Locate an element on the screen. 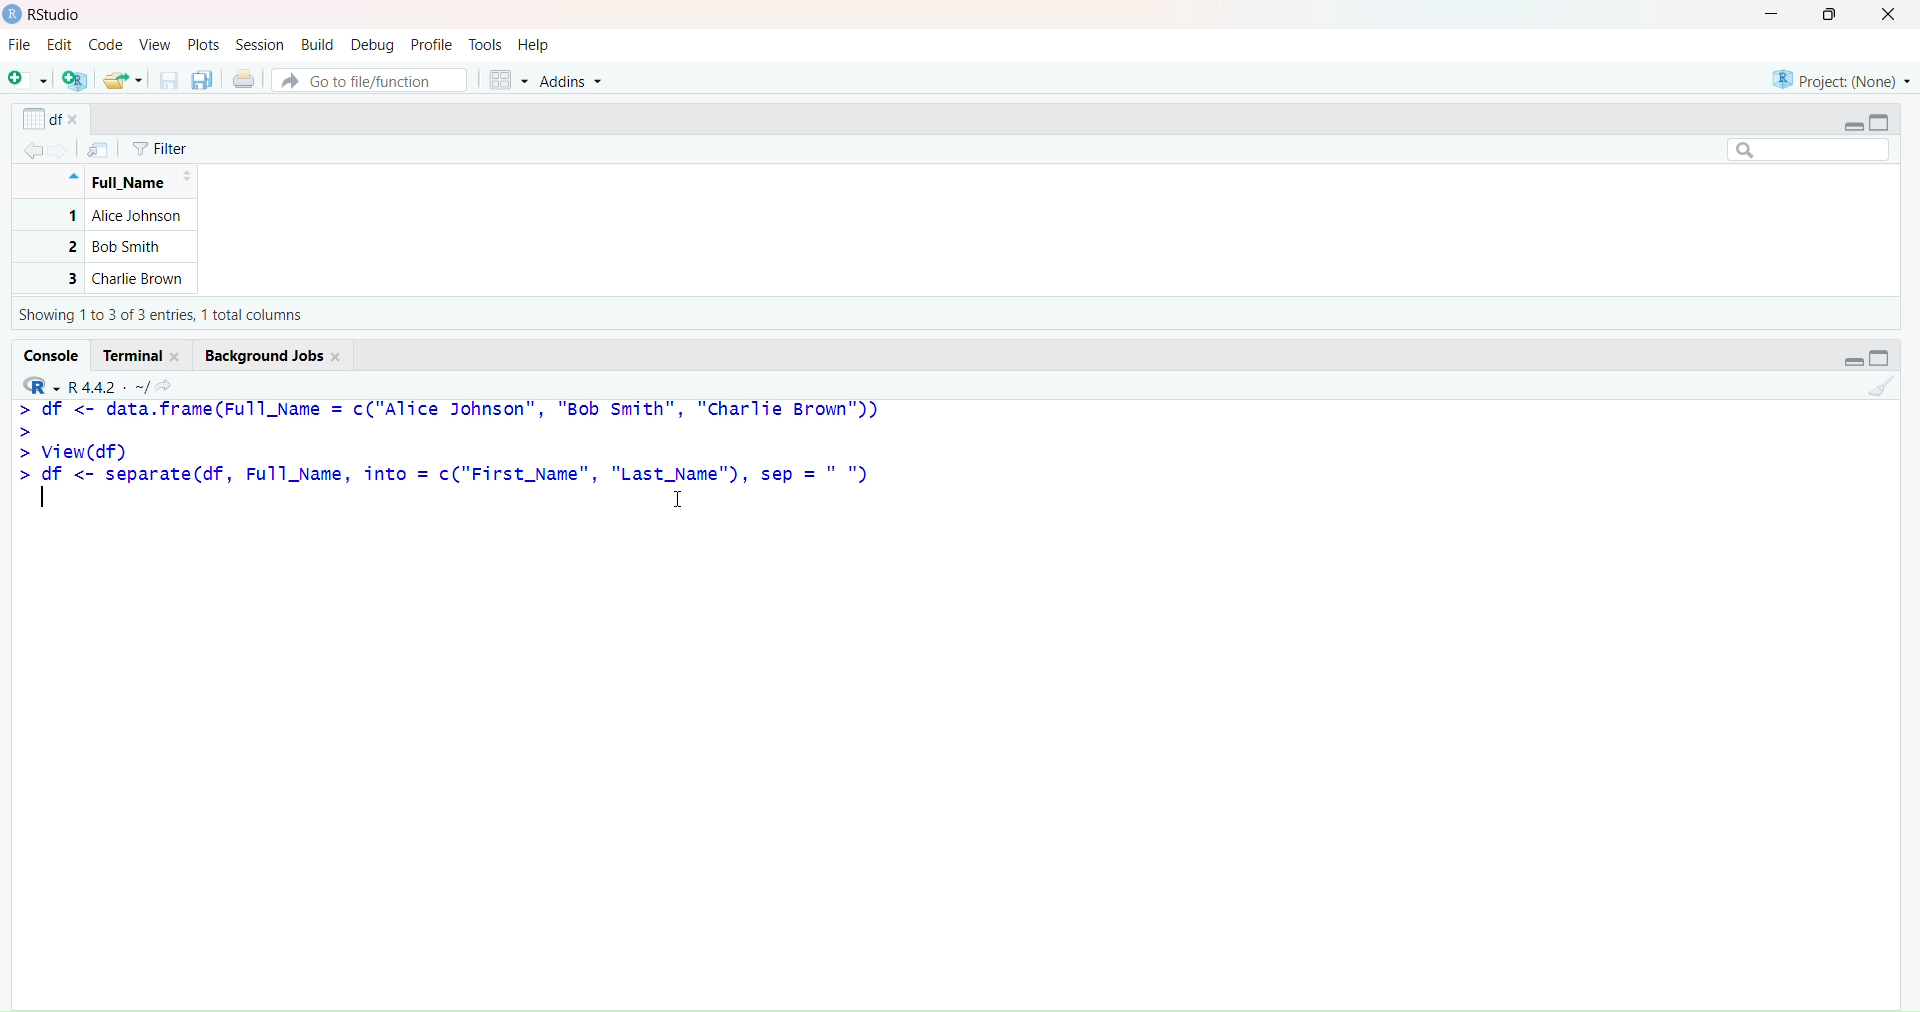 This screenshot has height=1012, width=1920. Minimize is located at coordinates (1773, 18).